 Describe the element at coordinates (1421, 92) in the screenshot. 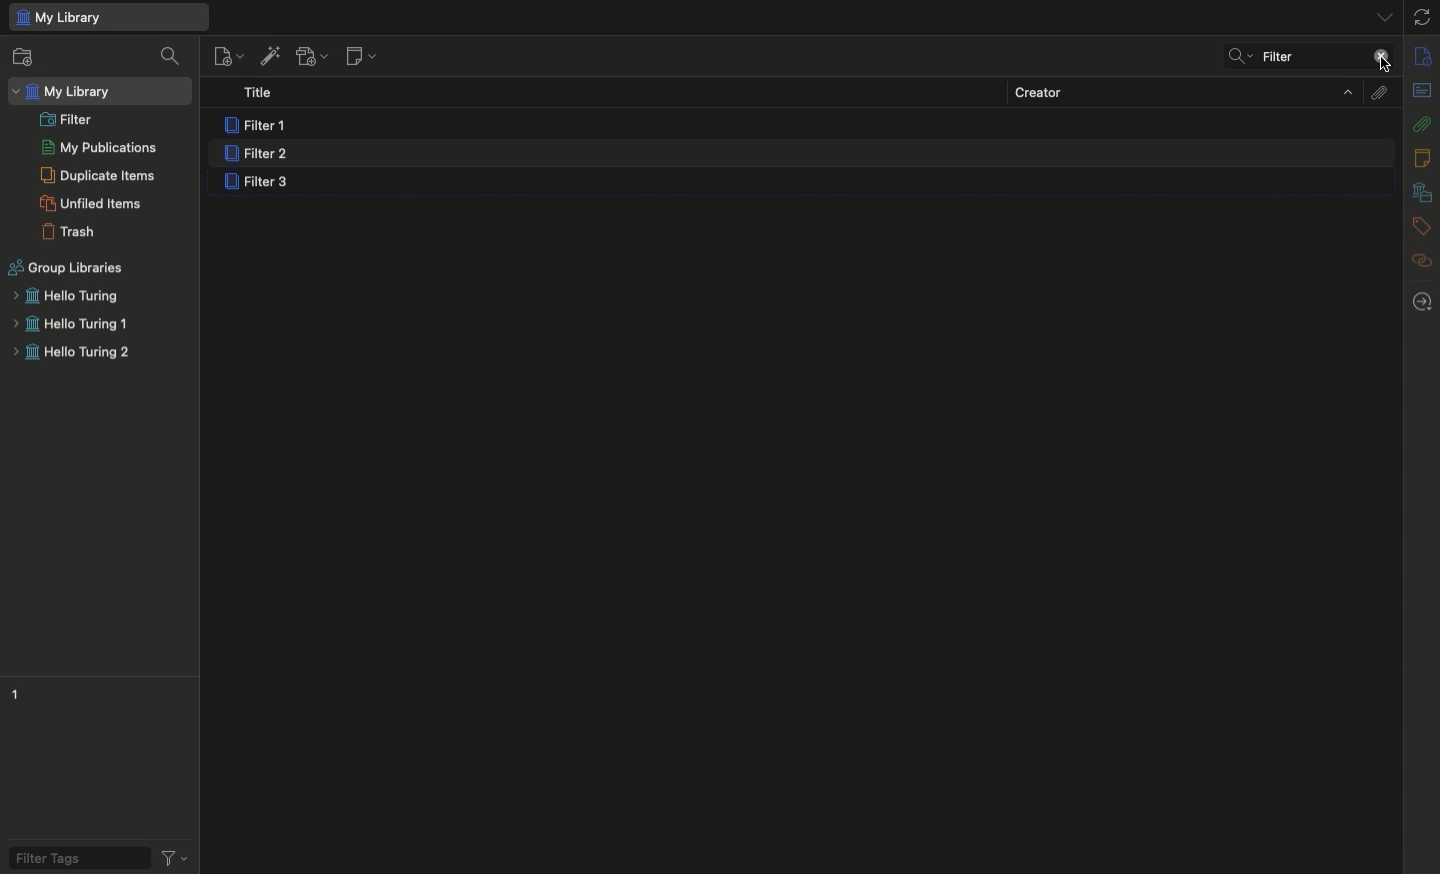

I see `Abstract` at that location.